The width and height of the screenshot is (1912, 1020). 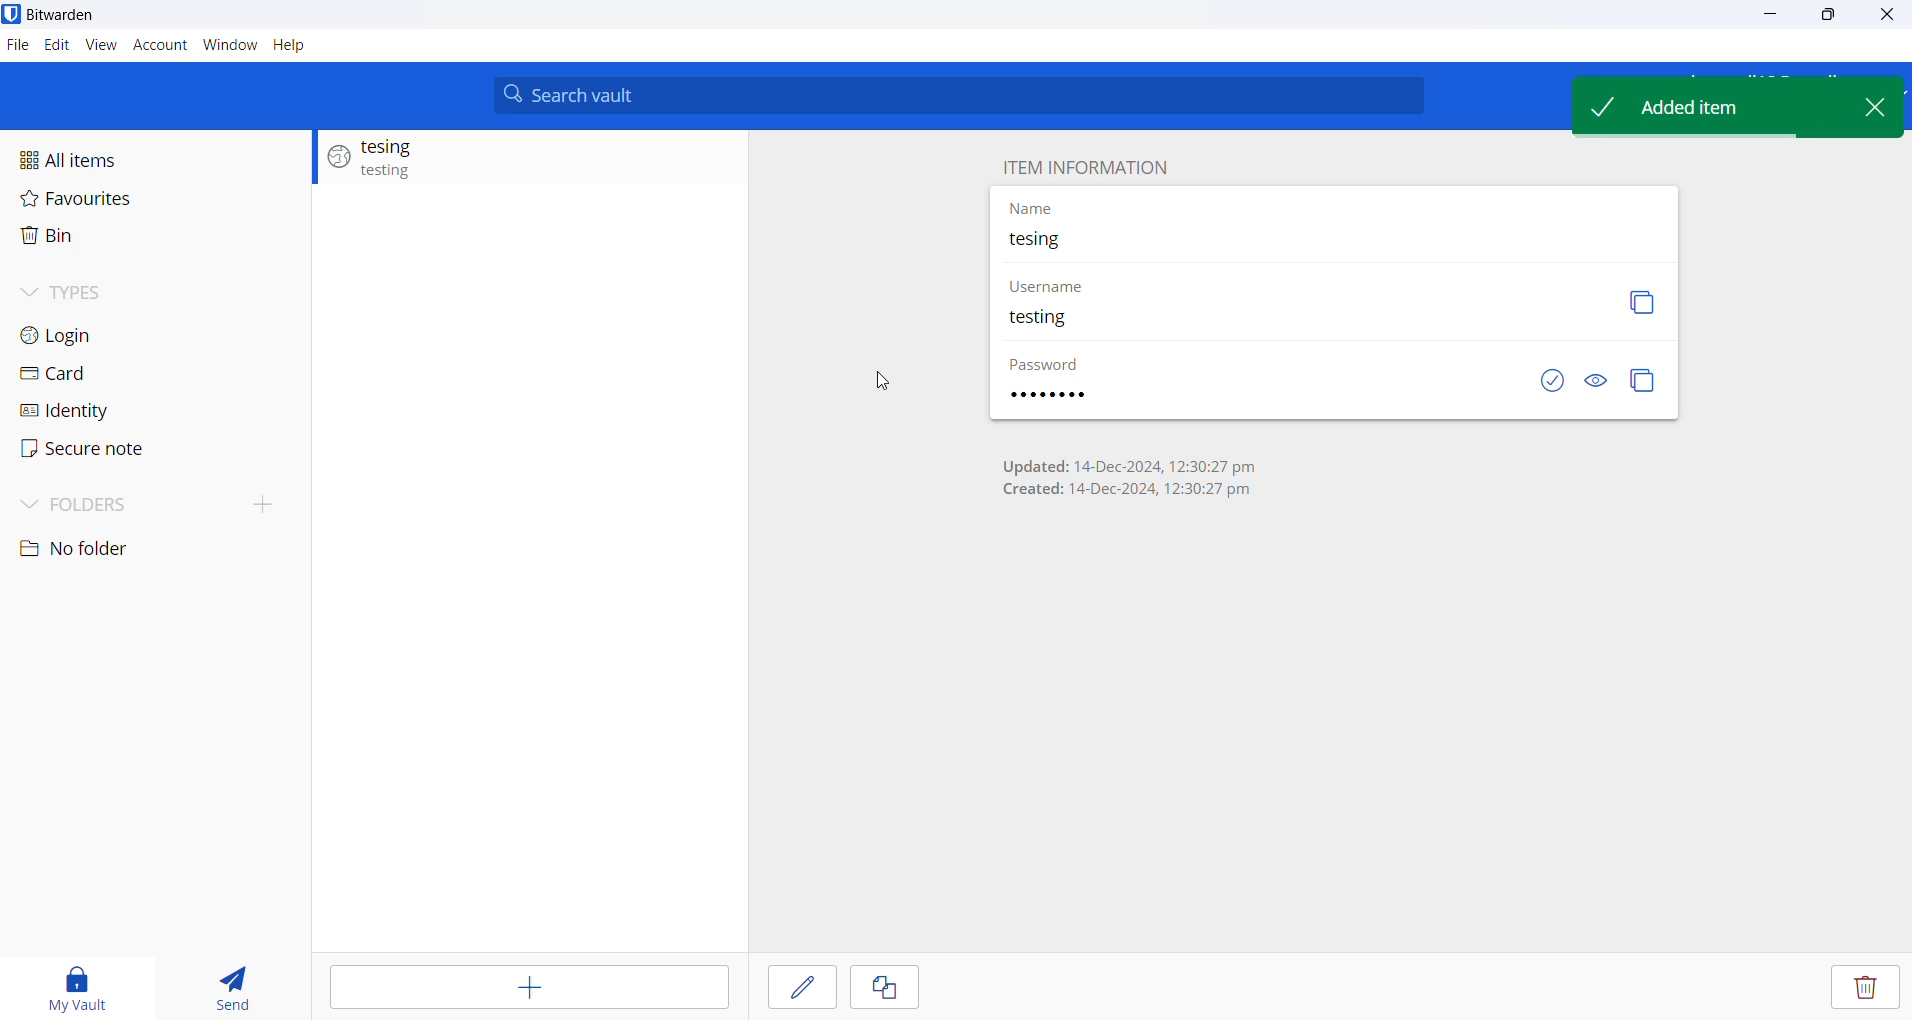 I want to click on edit, so click(x=797, y=991).